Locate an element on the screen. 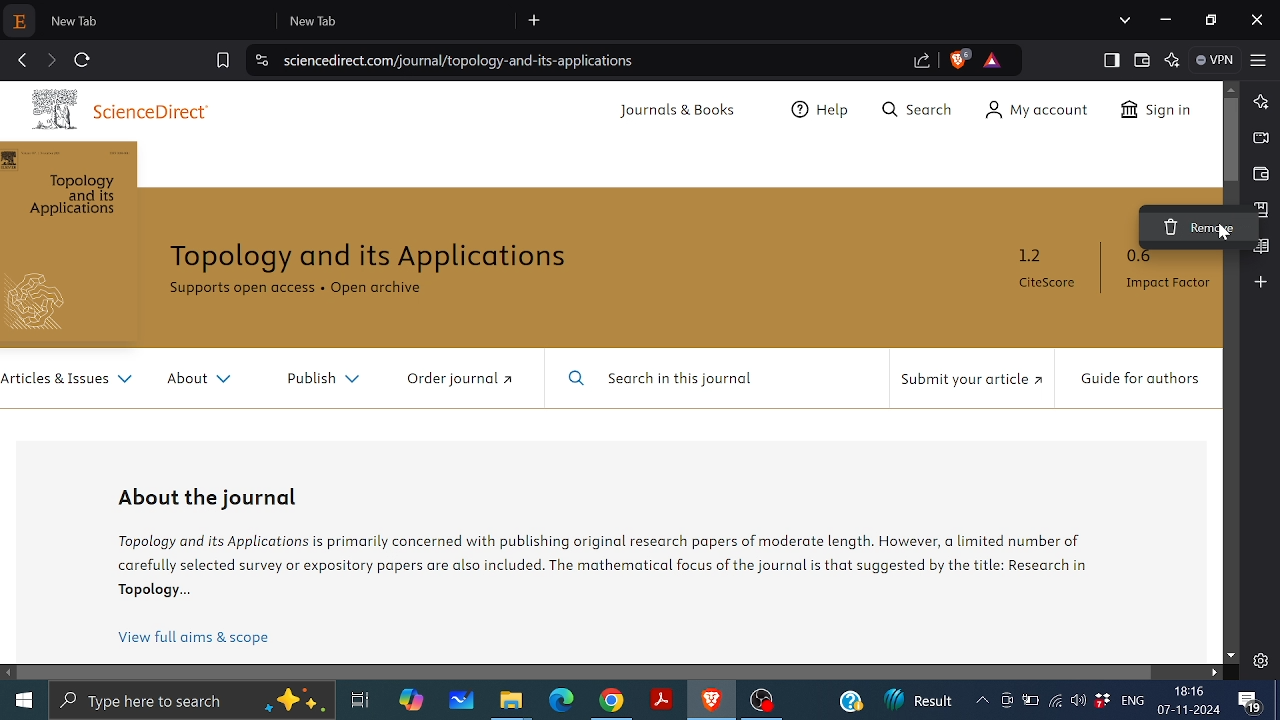 Image resolution: width=1280 pixels, height=720 pixels. Type or searchapps is located at coordinates (190, 701).